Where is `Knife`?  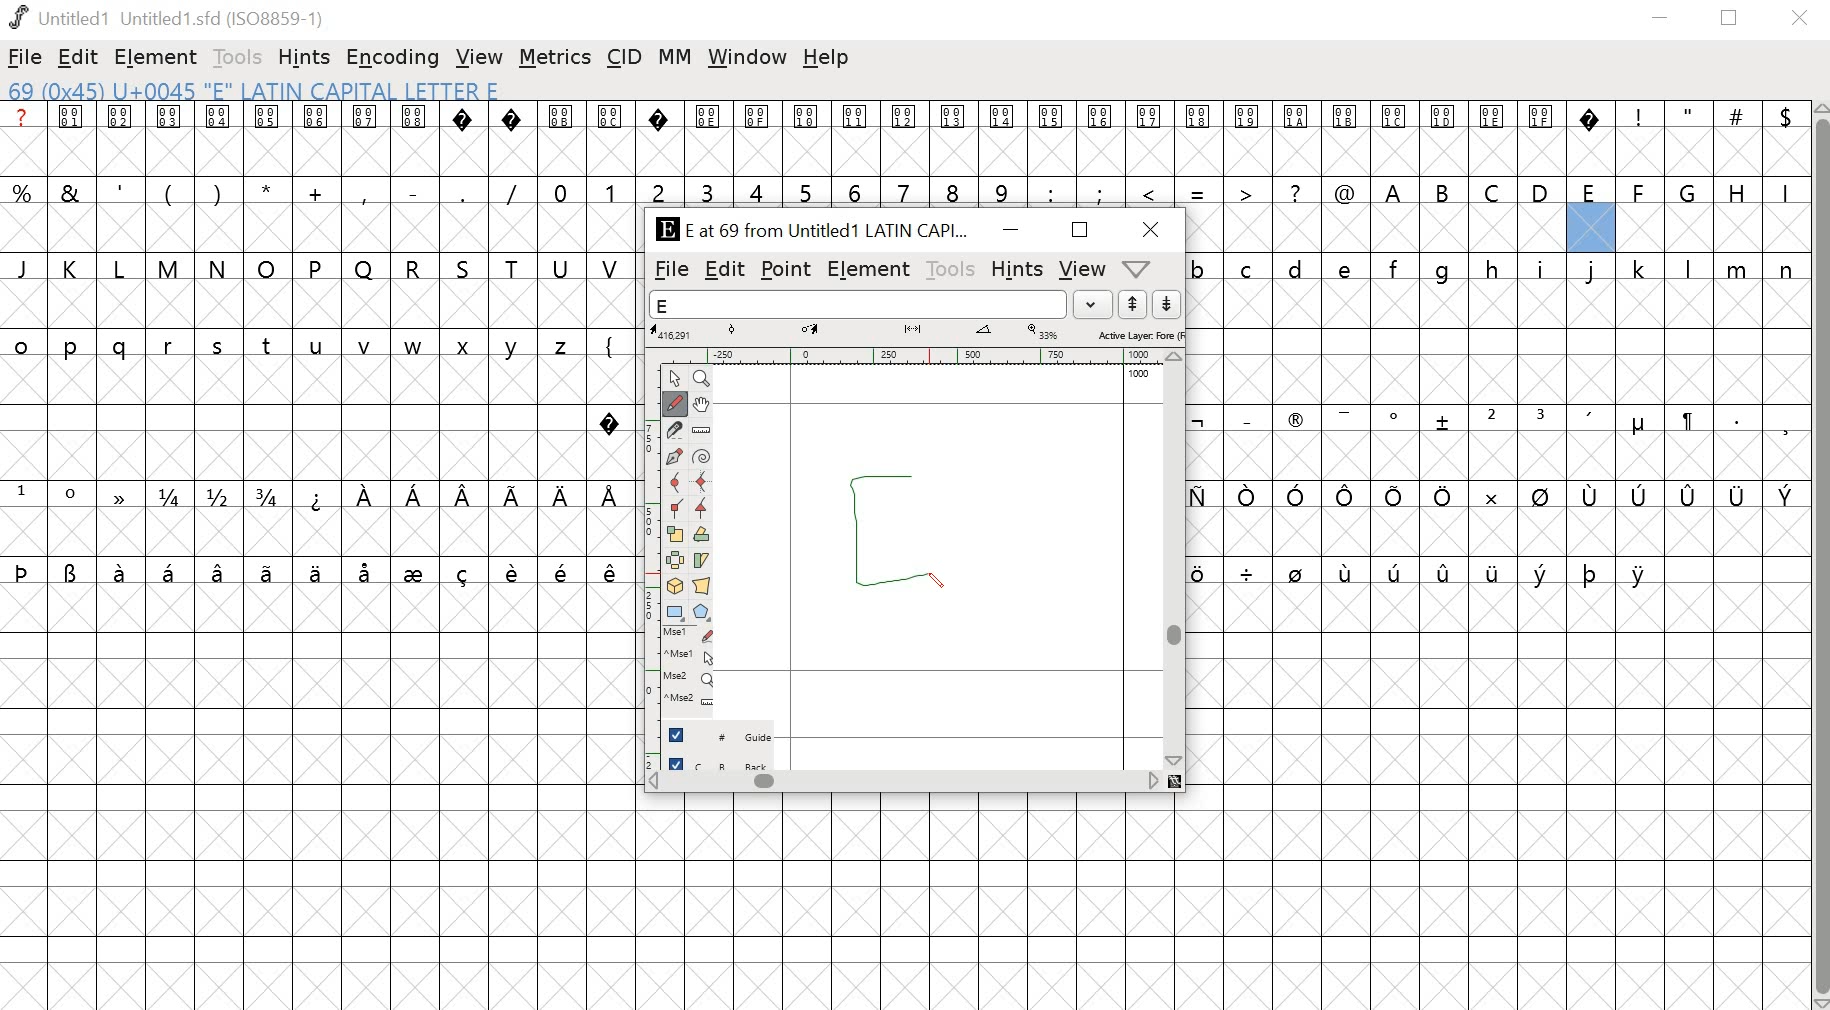
Knife is located at coordinates (676, 430).